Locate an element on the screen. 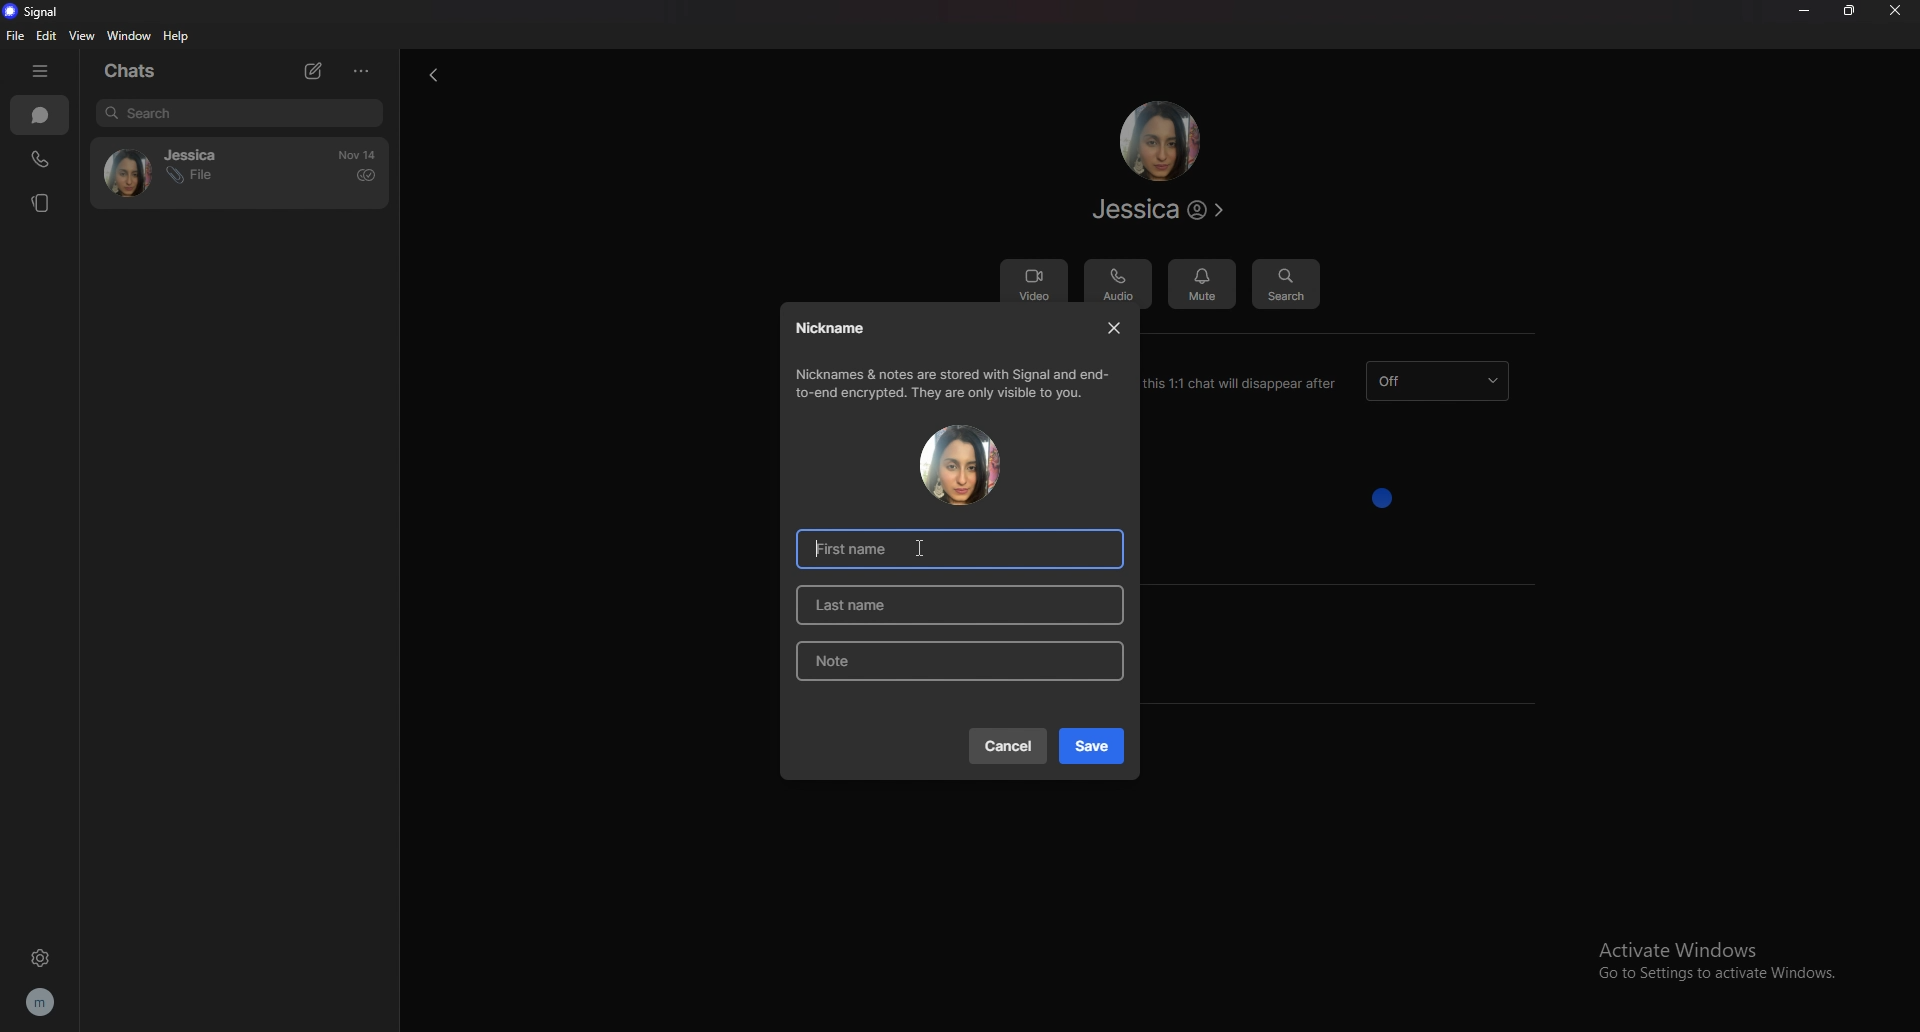 The width and height of the screenshot is (1920, 1032). settings is located at coordinates (43, 955).